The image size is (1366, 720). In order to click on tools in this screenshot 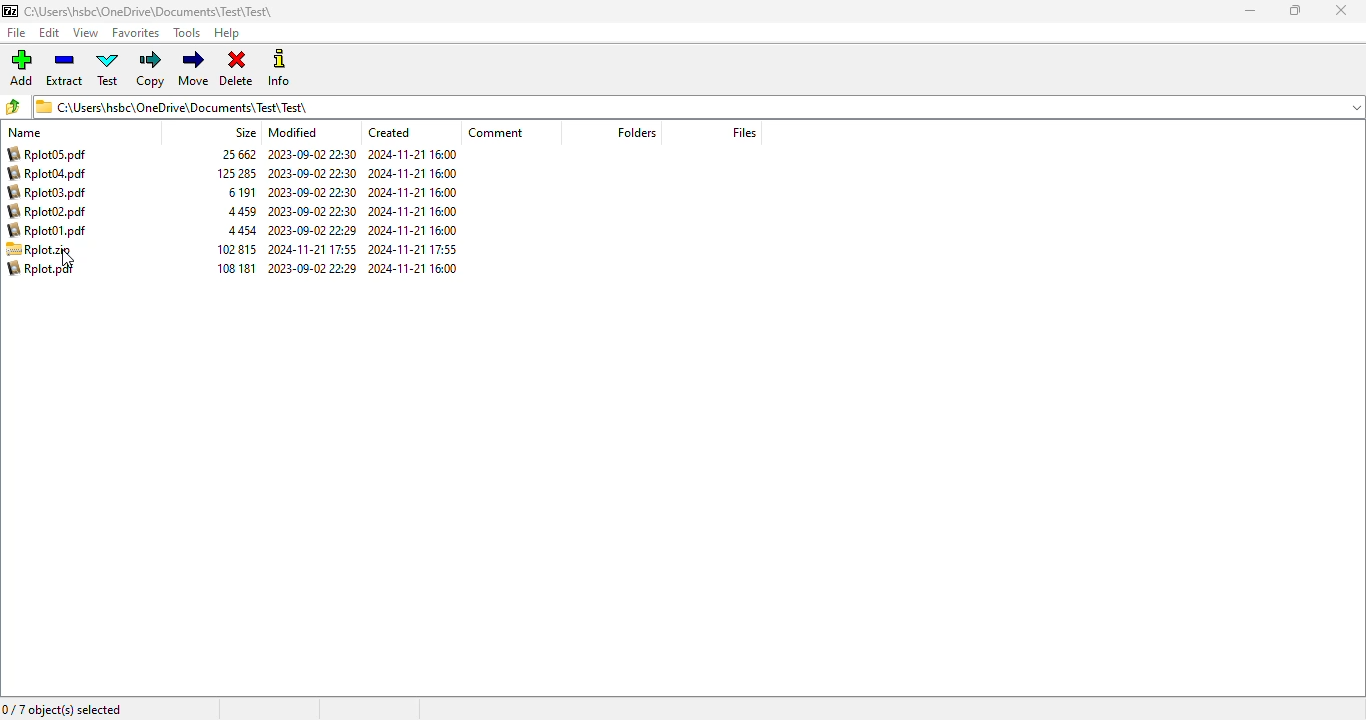, I will do `click(186, 33)`.